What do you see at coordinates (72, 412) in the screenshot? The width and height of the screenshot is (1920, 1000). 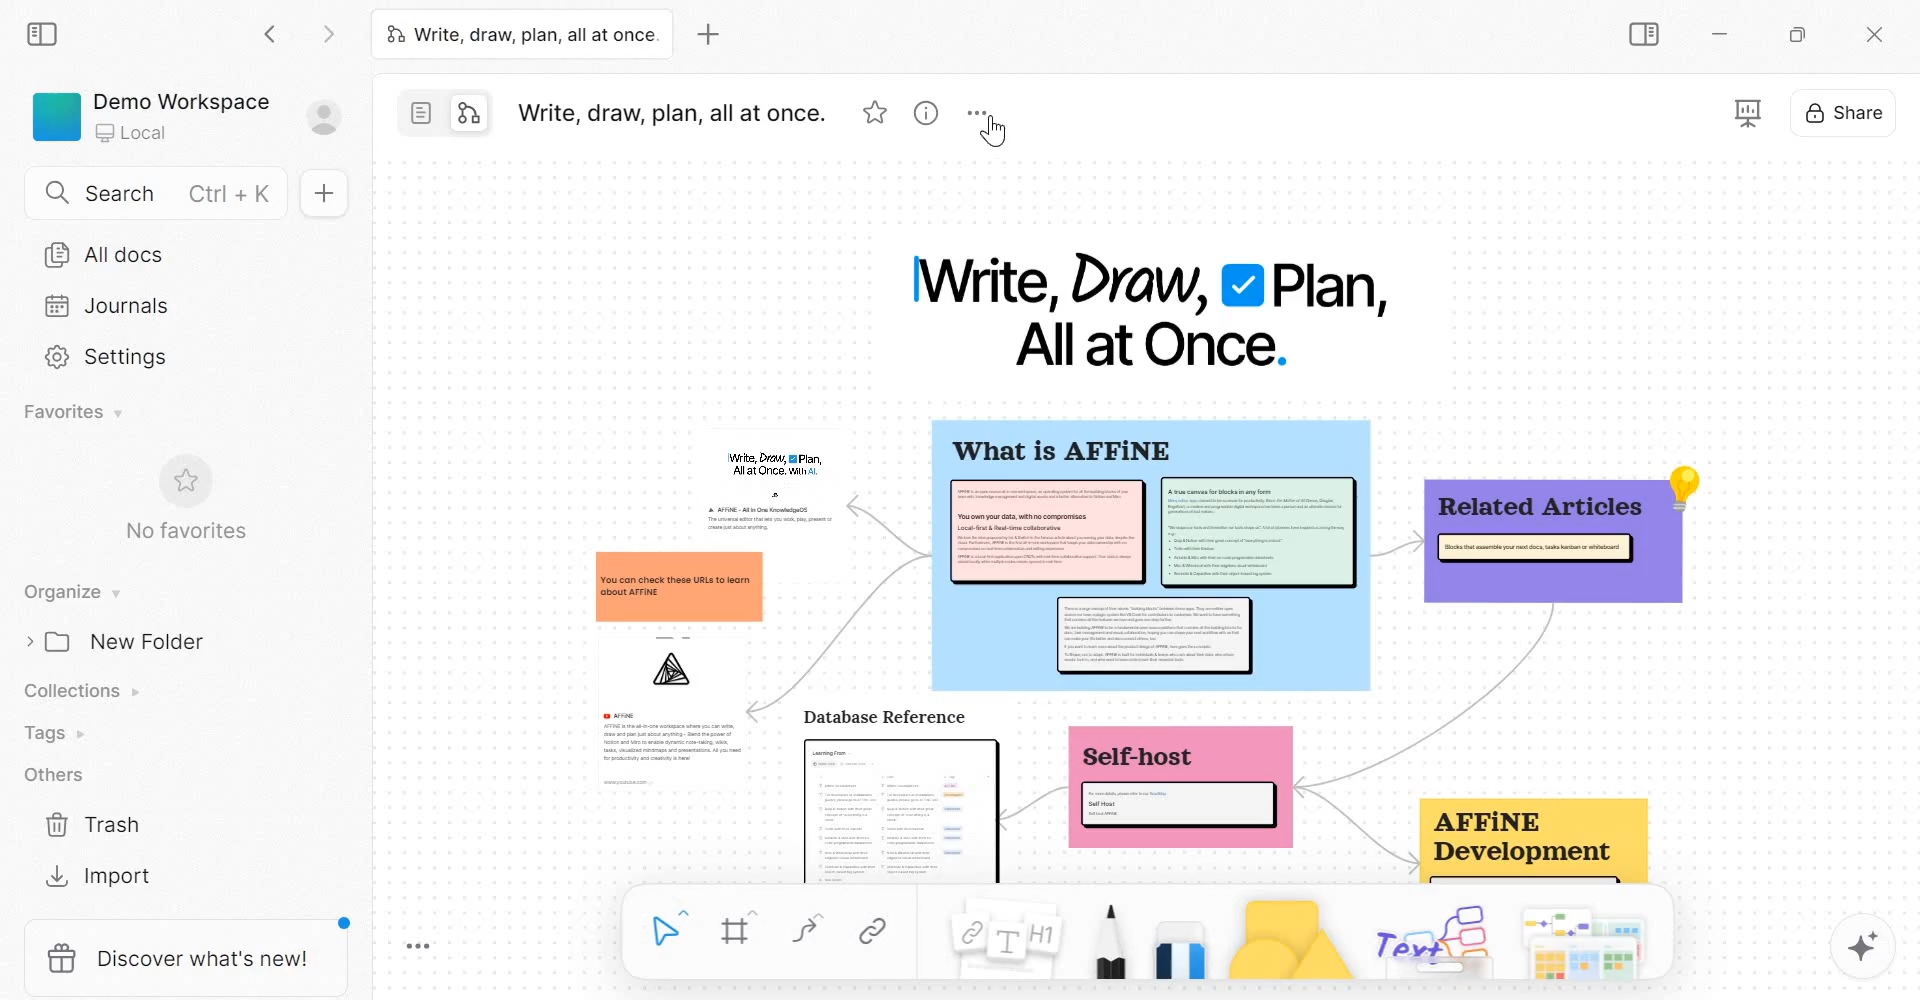 I see `Favorites` at bounding box center [72, 412].